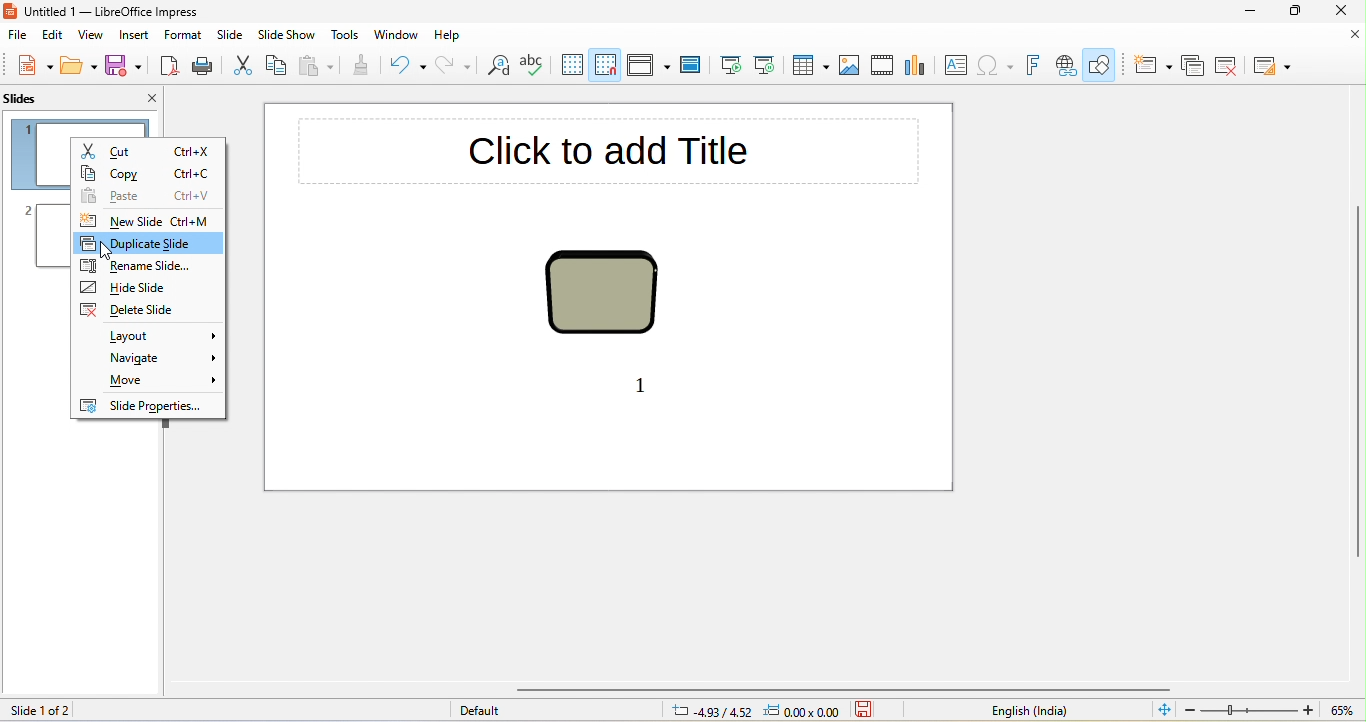 This screenshot has width=1366, height=722. Describe the element at coordinates (245, 66) in the screenshot. I see `cut` at that location.